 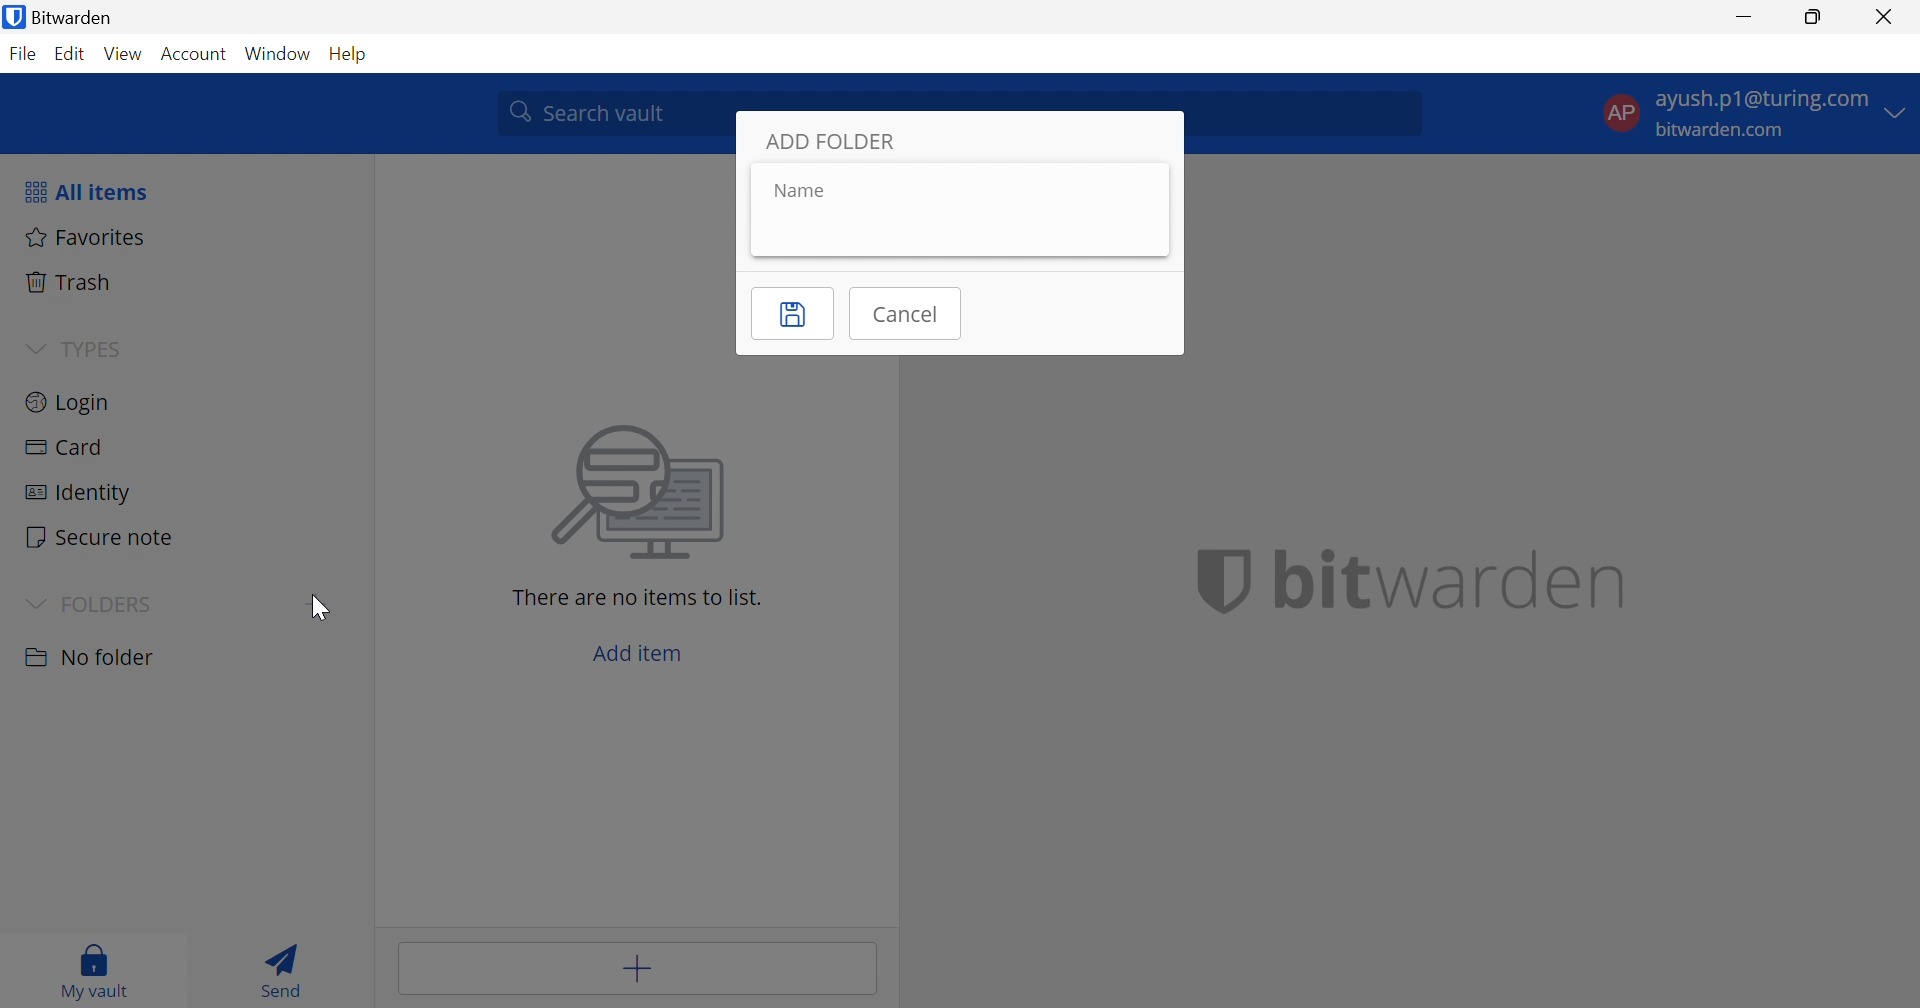 I want to click on Edit, so click(x=74, y=54).